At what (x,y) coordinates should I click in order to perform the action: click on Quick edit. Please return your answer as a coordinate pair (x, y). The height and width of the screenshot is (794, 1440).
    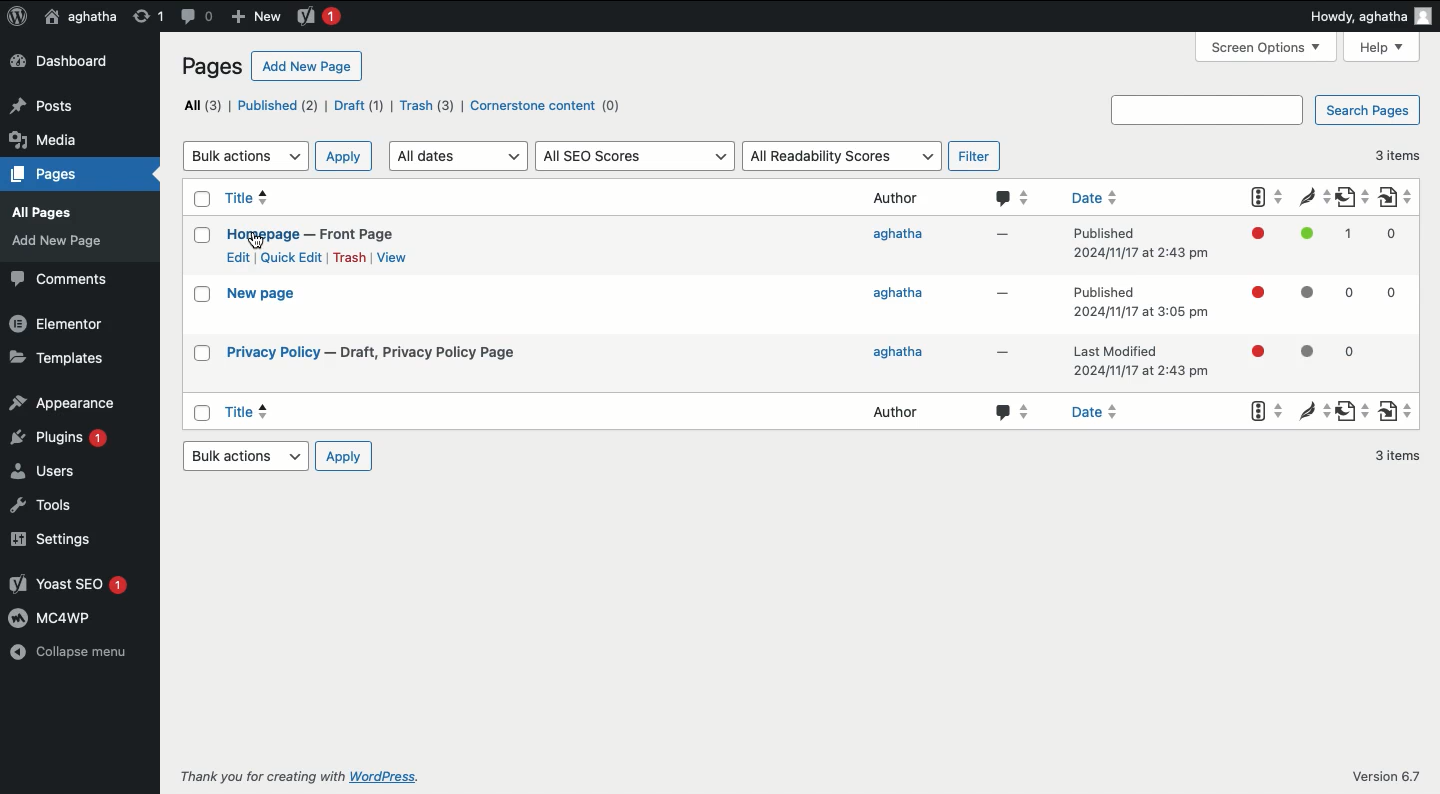
    Looking at the image, I should click on (292, 257).